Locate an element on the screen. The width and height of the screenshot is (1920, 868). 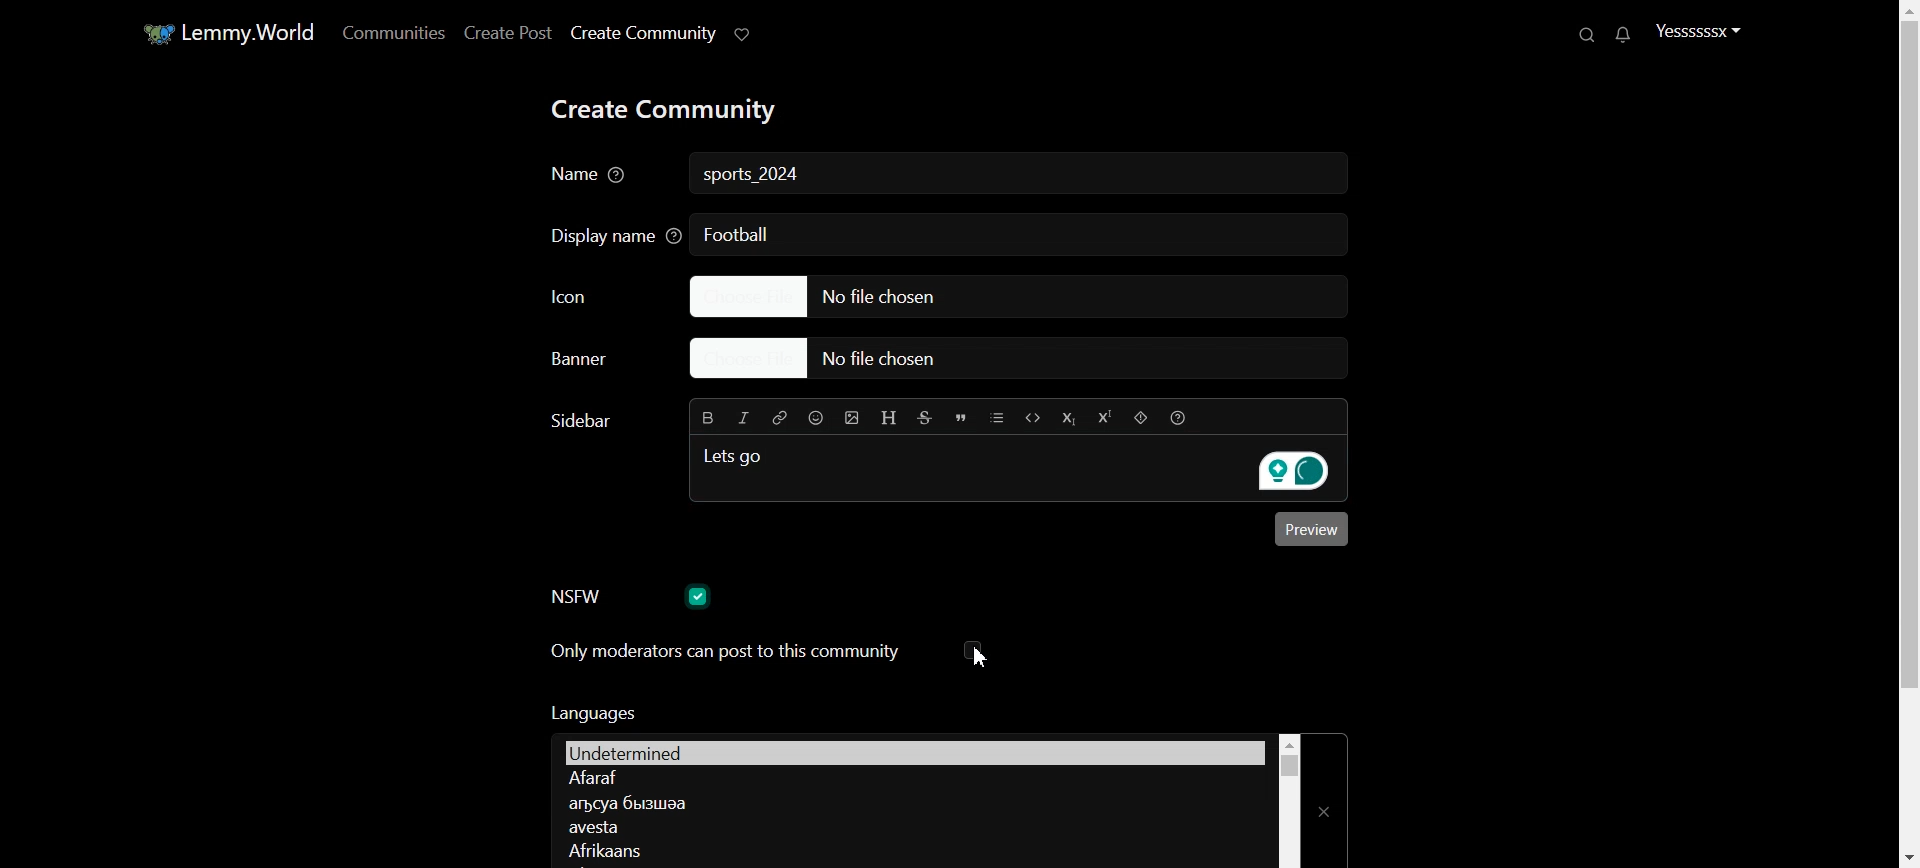
Create Post is located at coordinates (506, 32).